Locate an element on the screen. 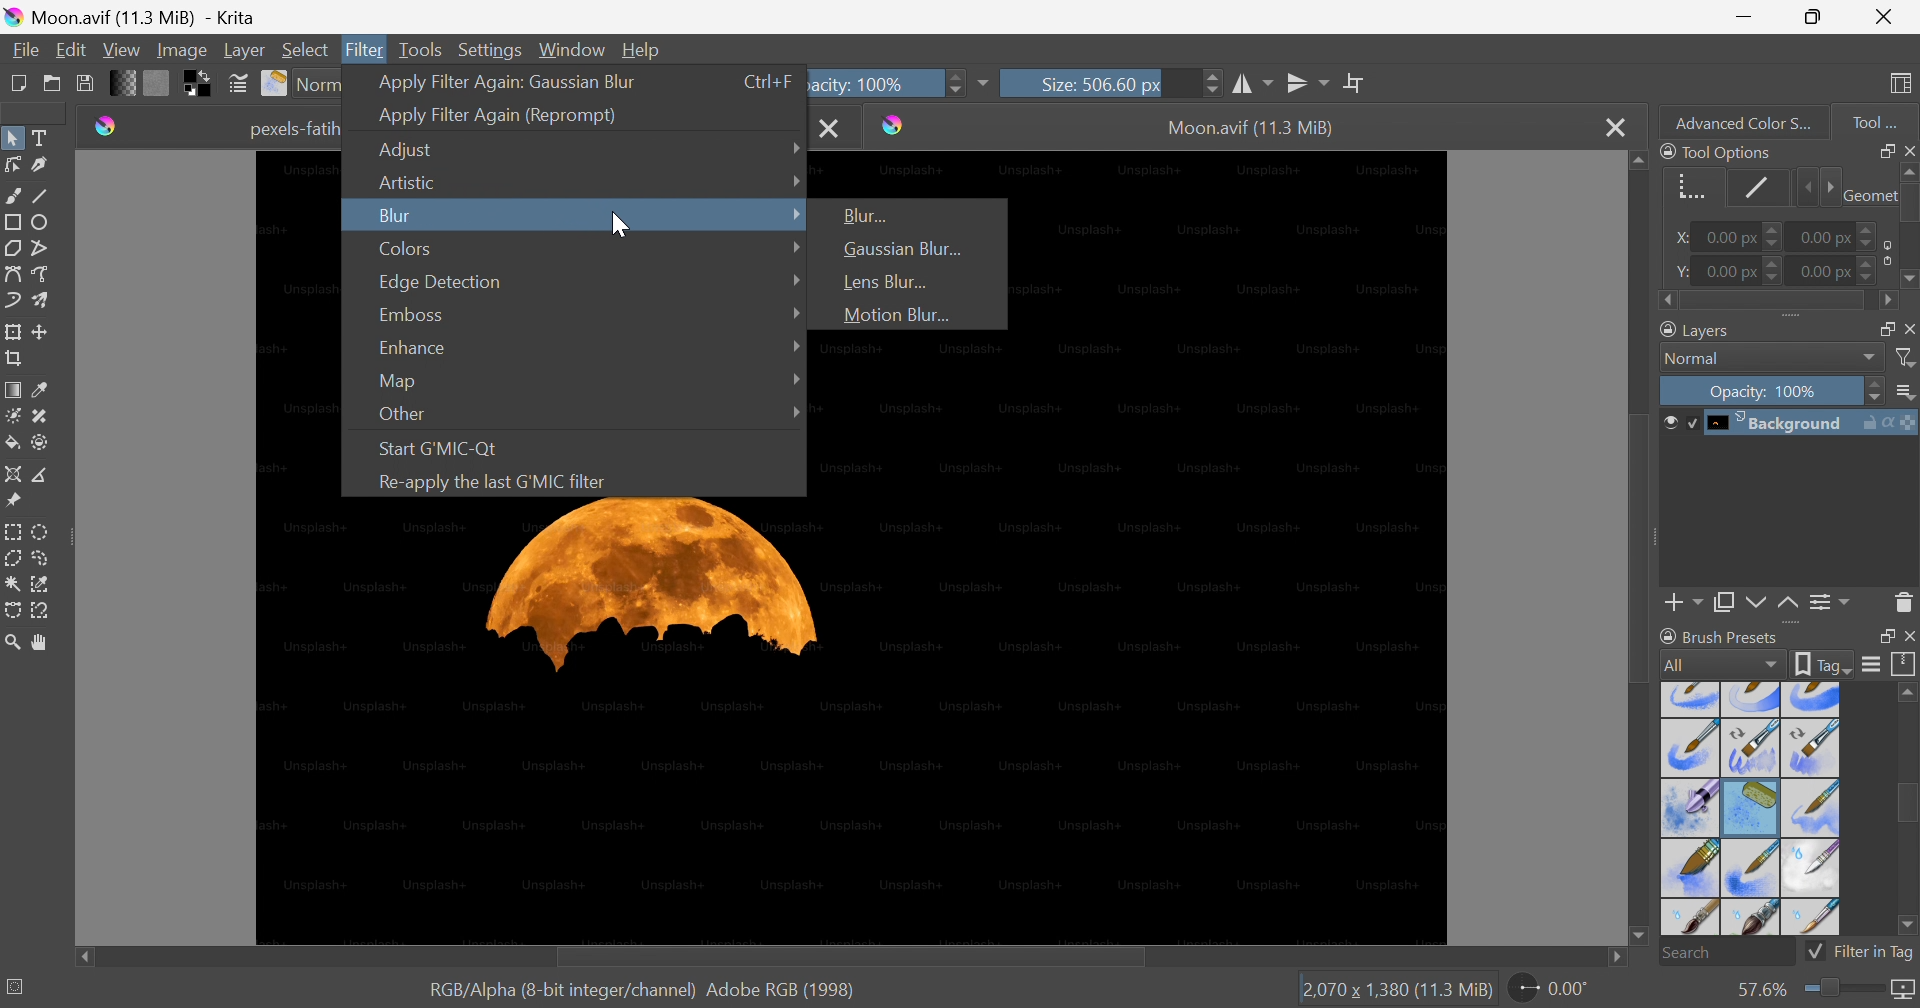  Contiguous selection tool is located at coordinates (13, 585).